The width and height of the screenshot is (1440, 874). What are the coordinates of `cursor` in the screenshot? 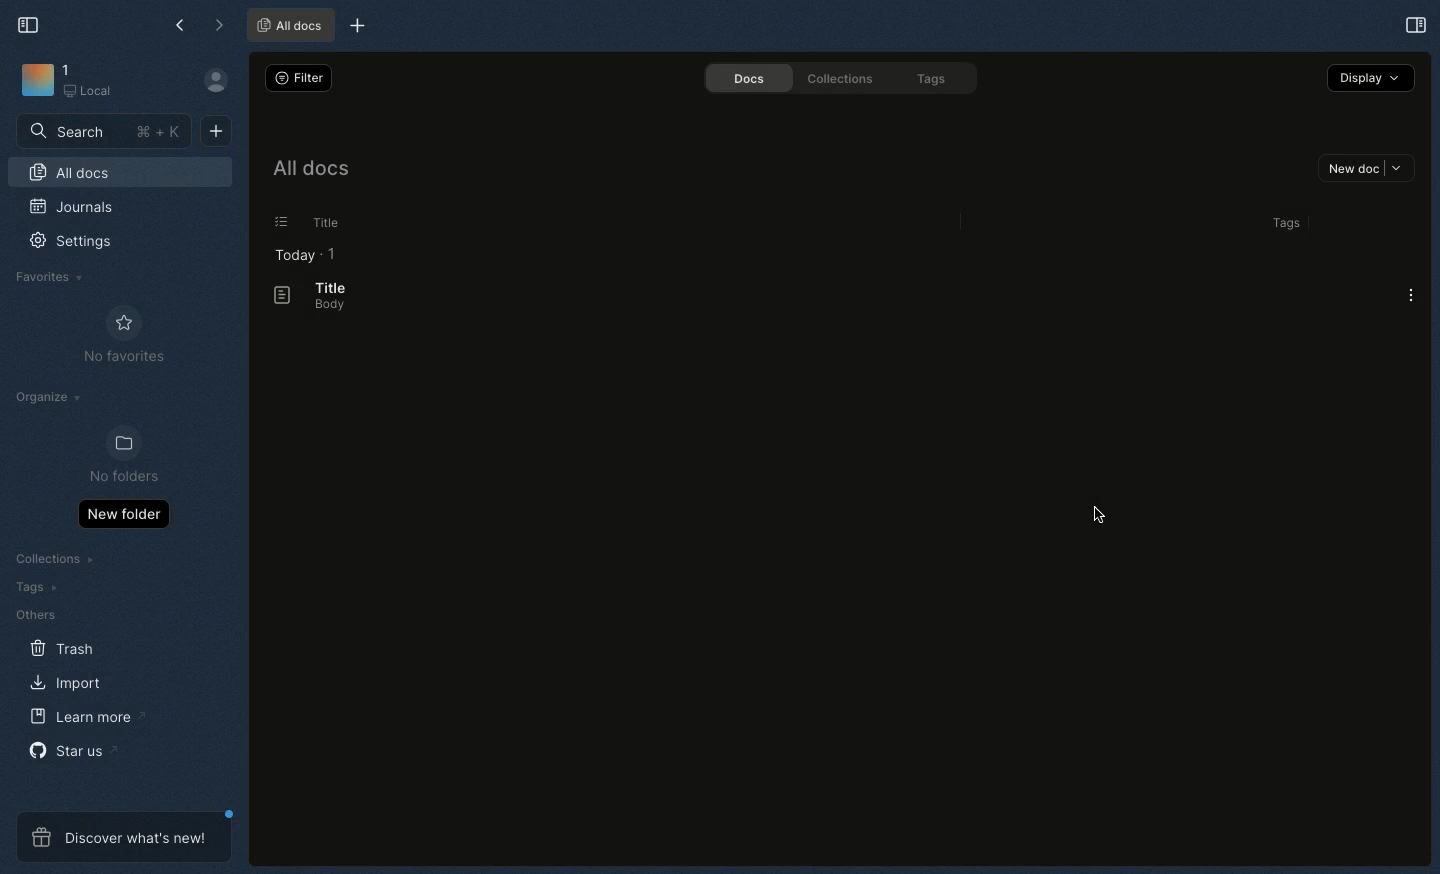 It's located at (1102, 519).